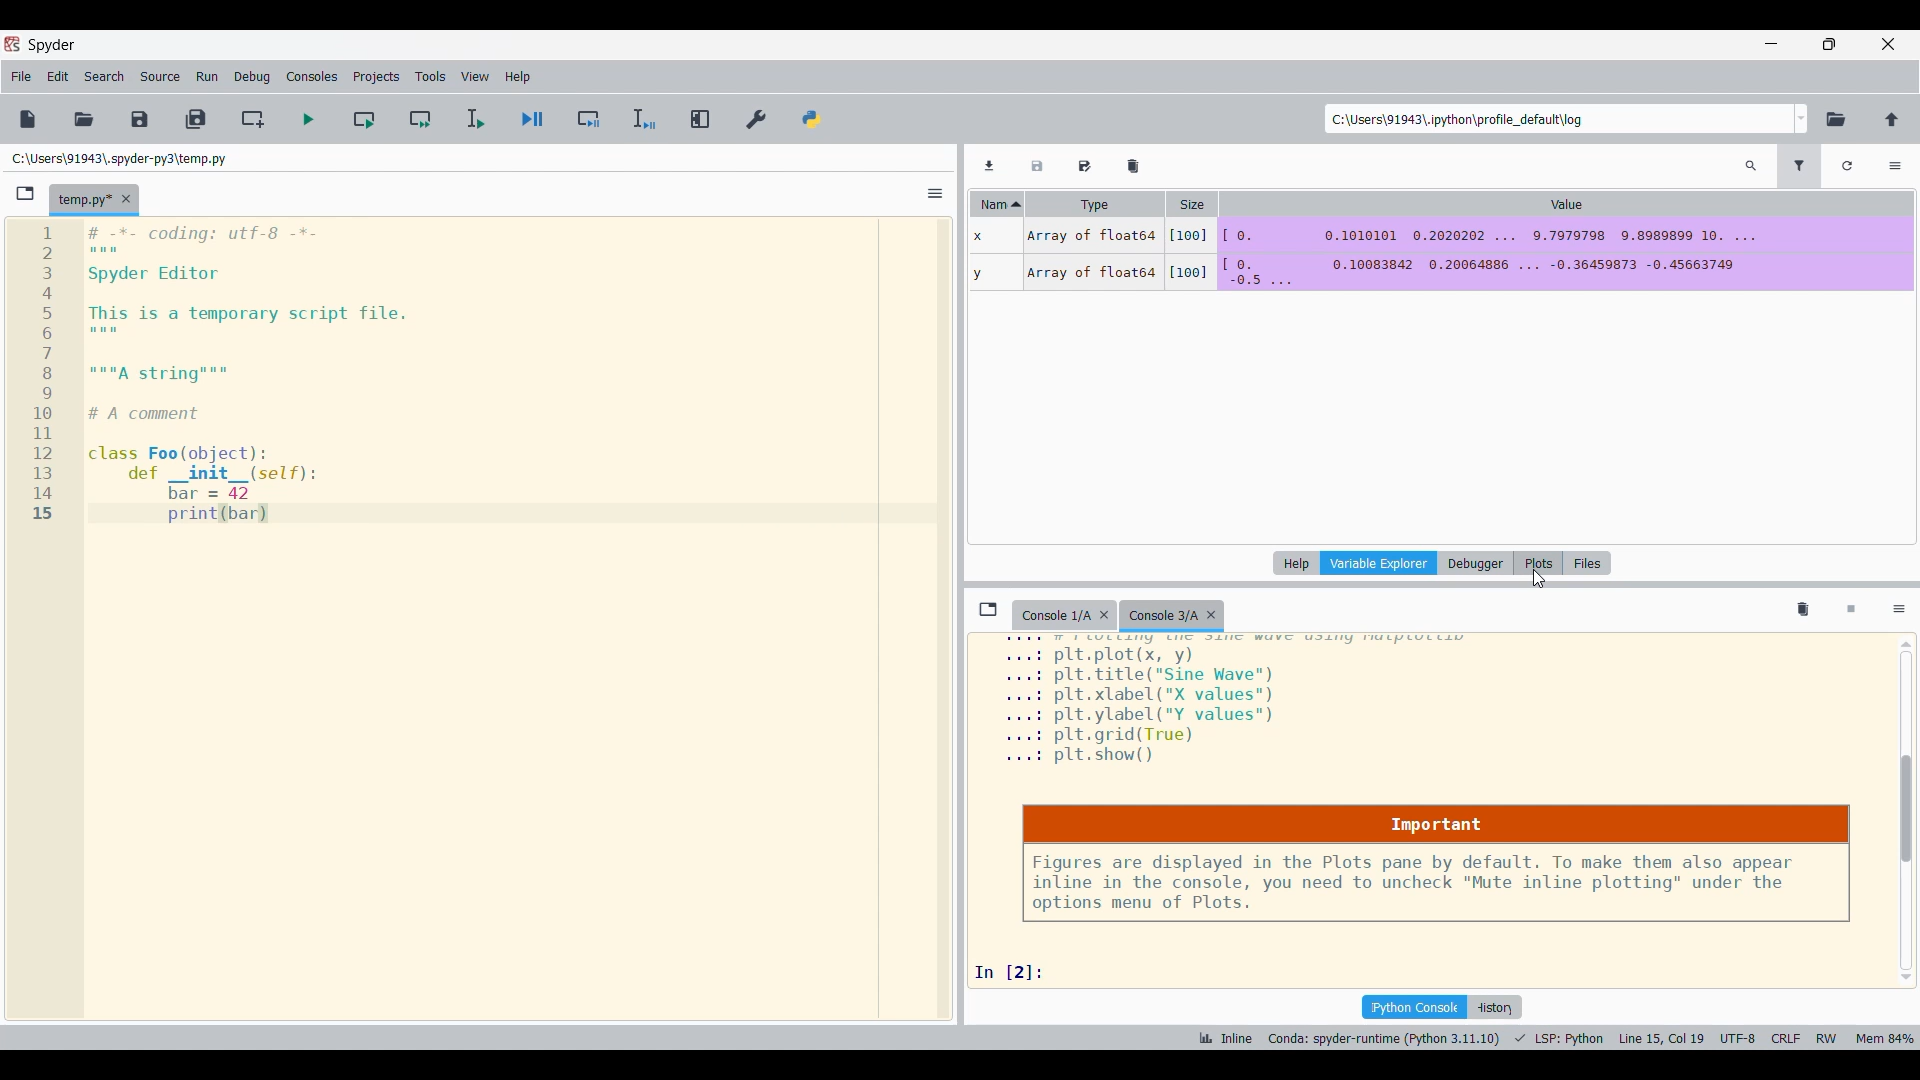  What do you see at coordinates (118, 158) in the screenshot?
I see `File location` at bounding box center [118, 158].